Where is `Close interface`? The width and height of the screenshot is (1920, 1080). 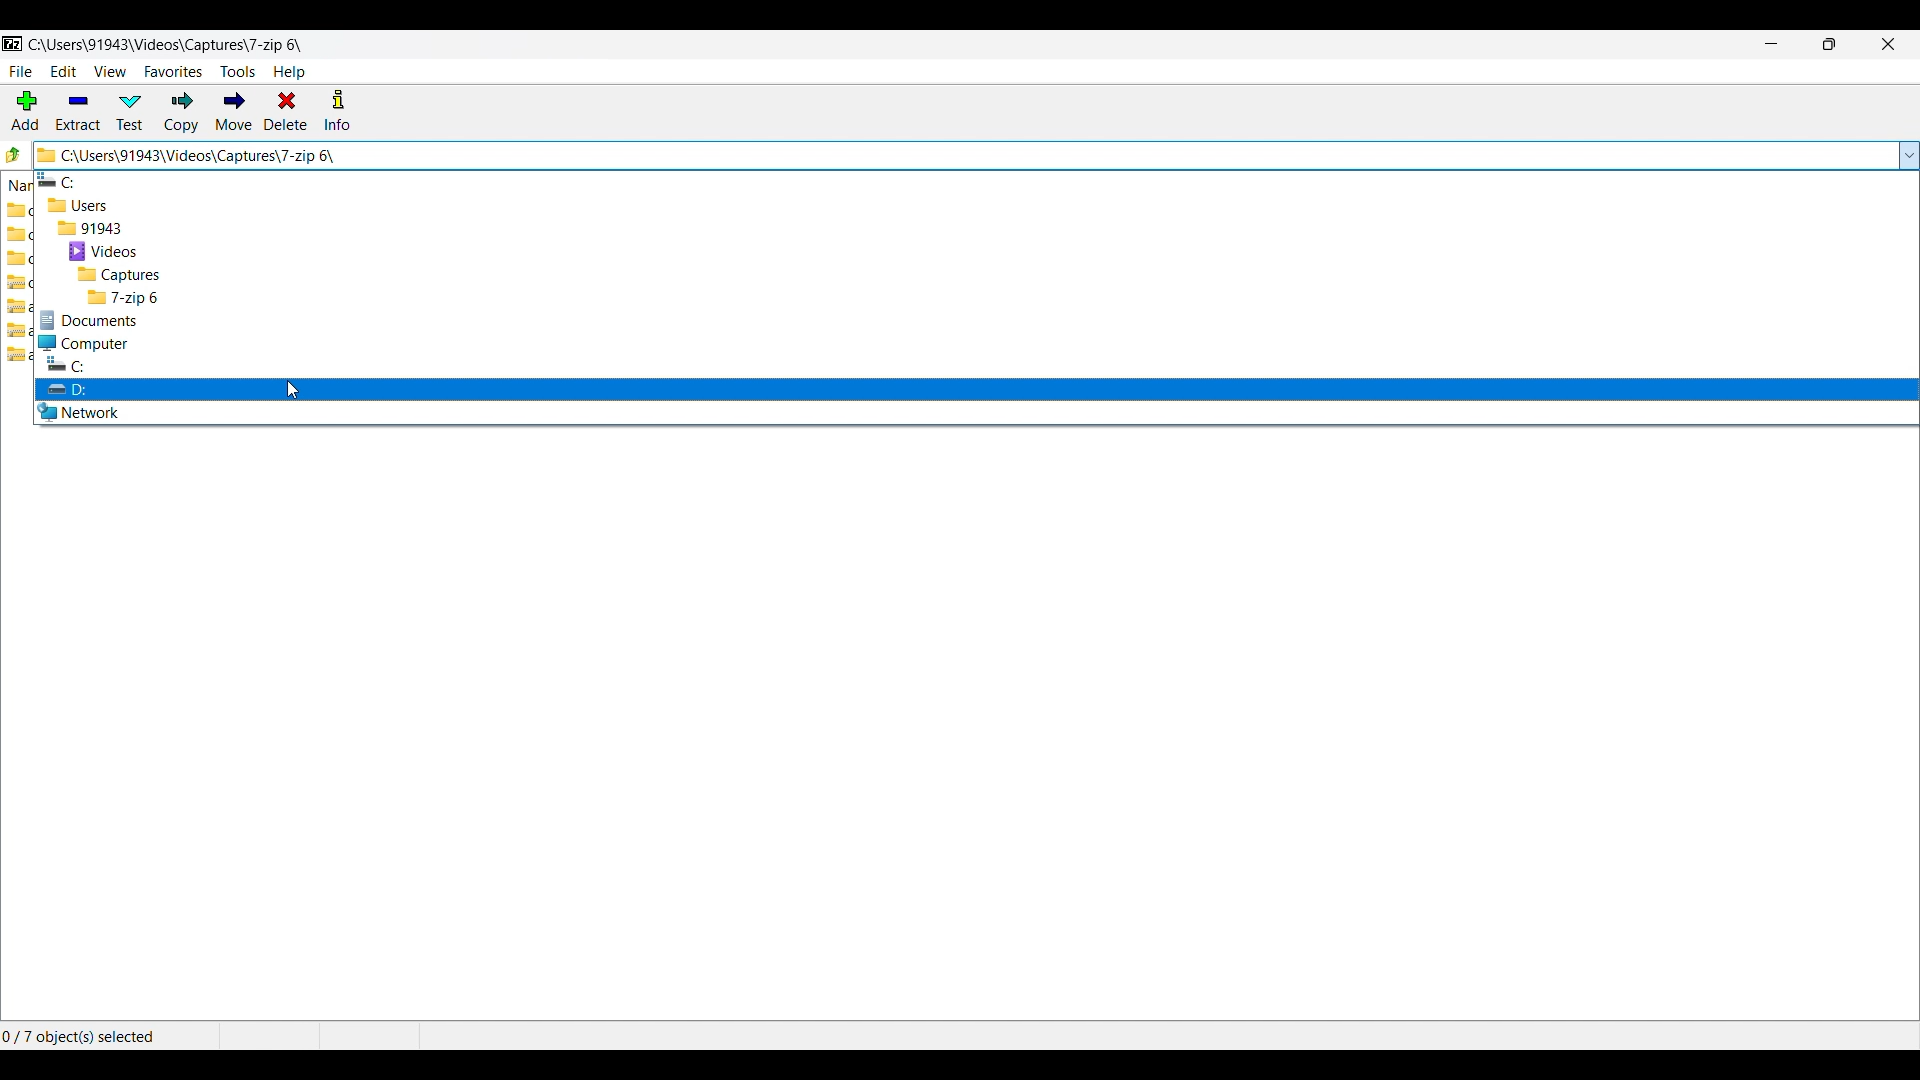
Close interface is located at coordinates (1889, 44).